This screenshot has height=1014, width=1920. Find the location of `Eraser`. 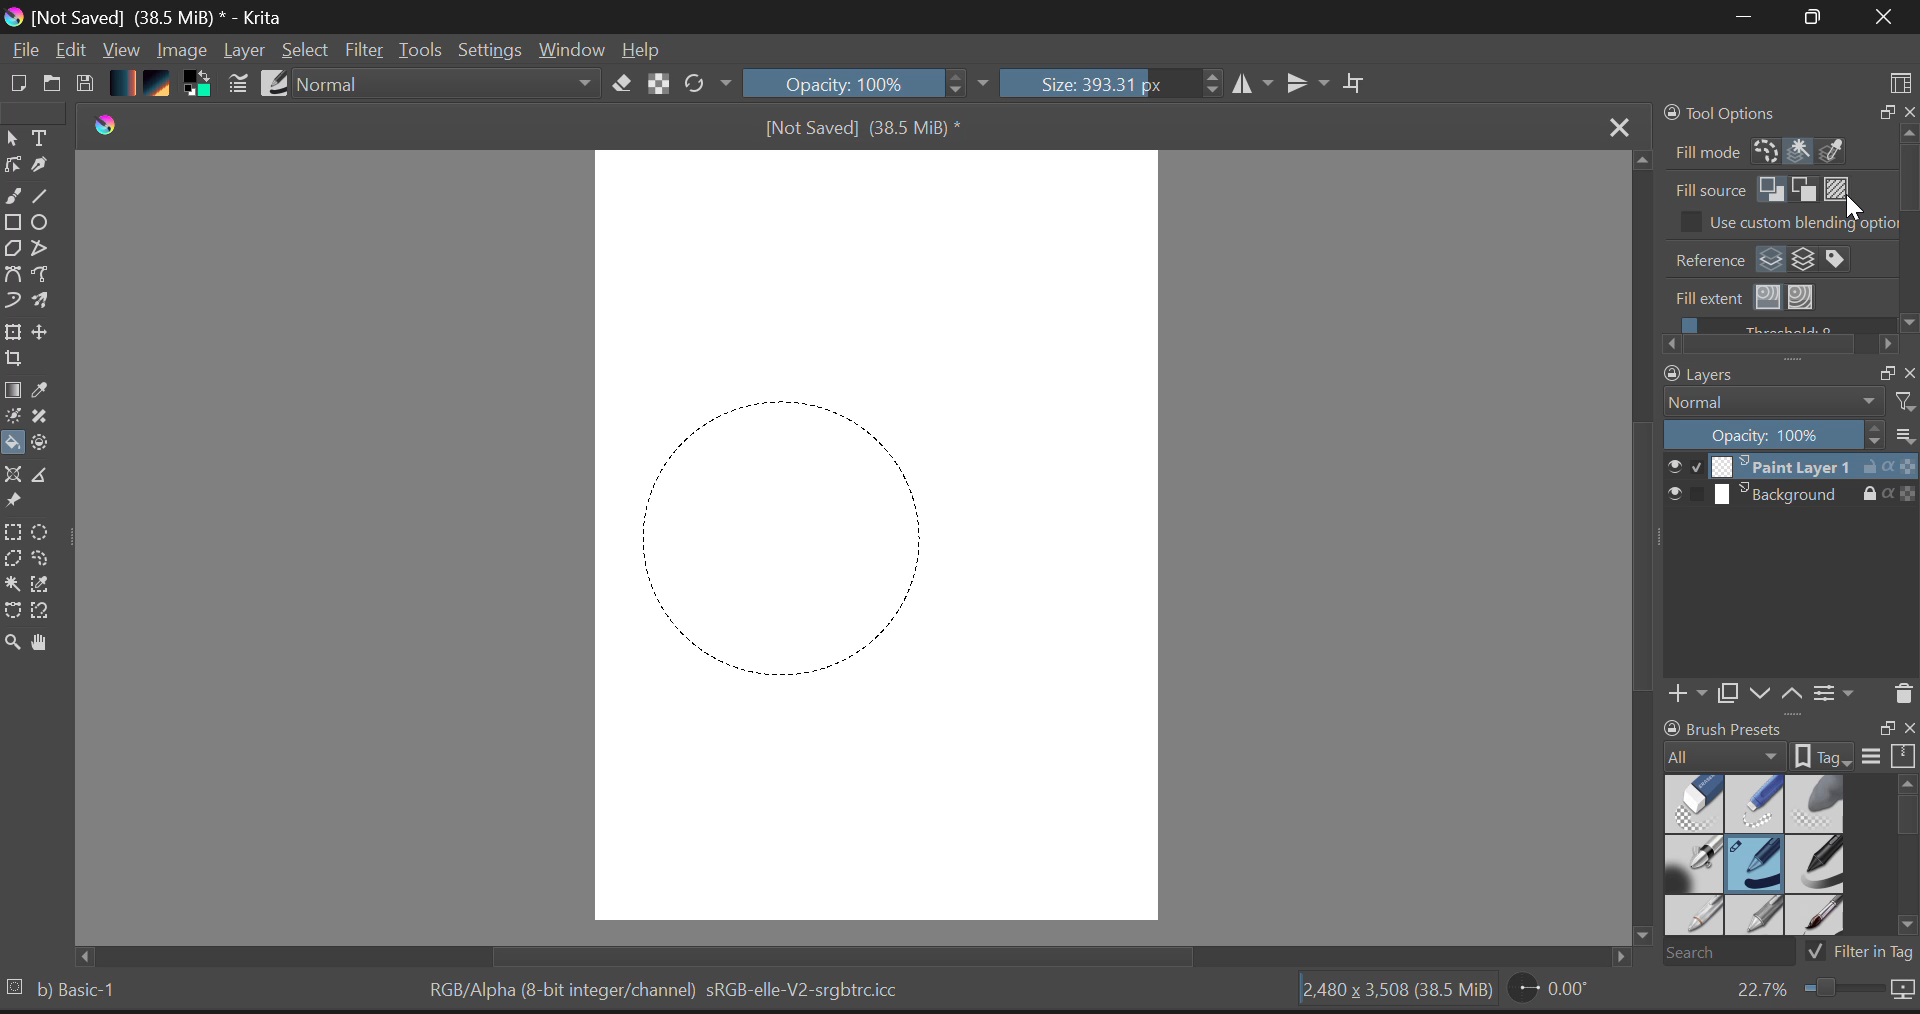

Eraser is located at coordinates (618, 84).